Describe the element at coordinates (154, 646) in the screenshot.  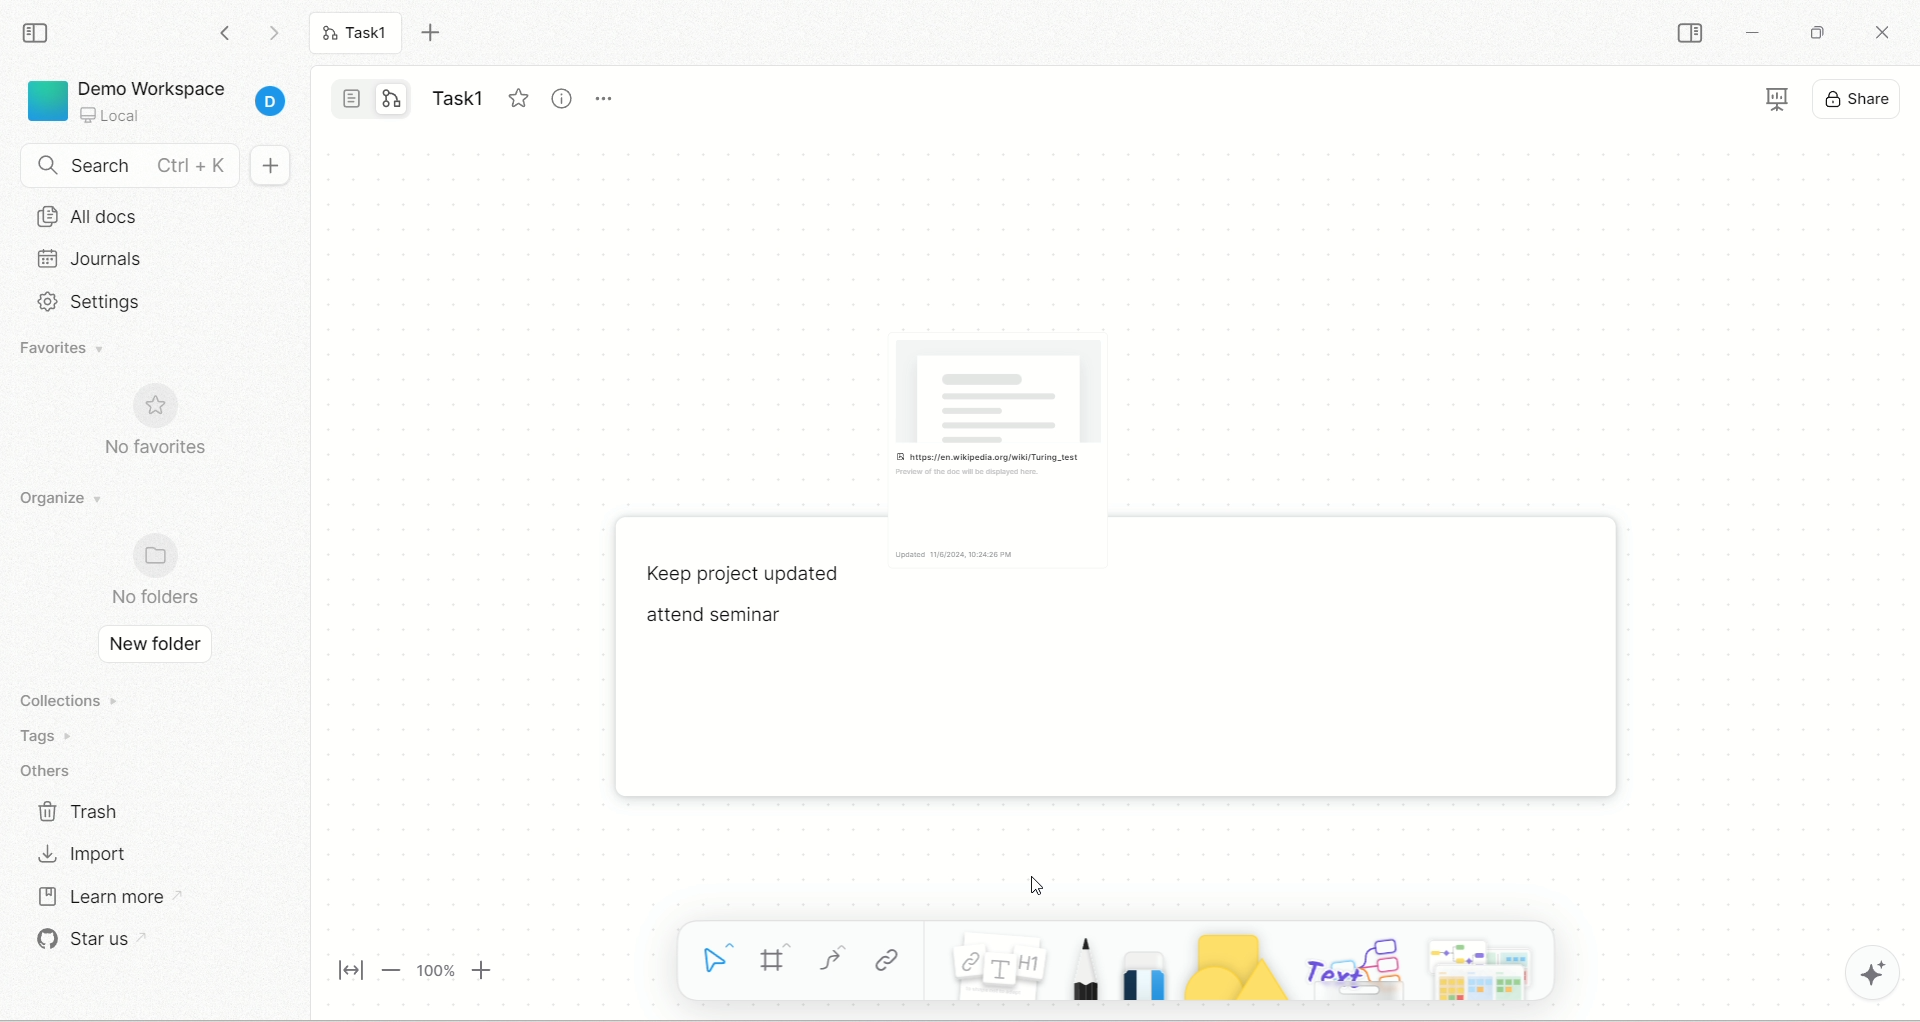
I see `new folder` at that location.